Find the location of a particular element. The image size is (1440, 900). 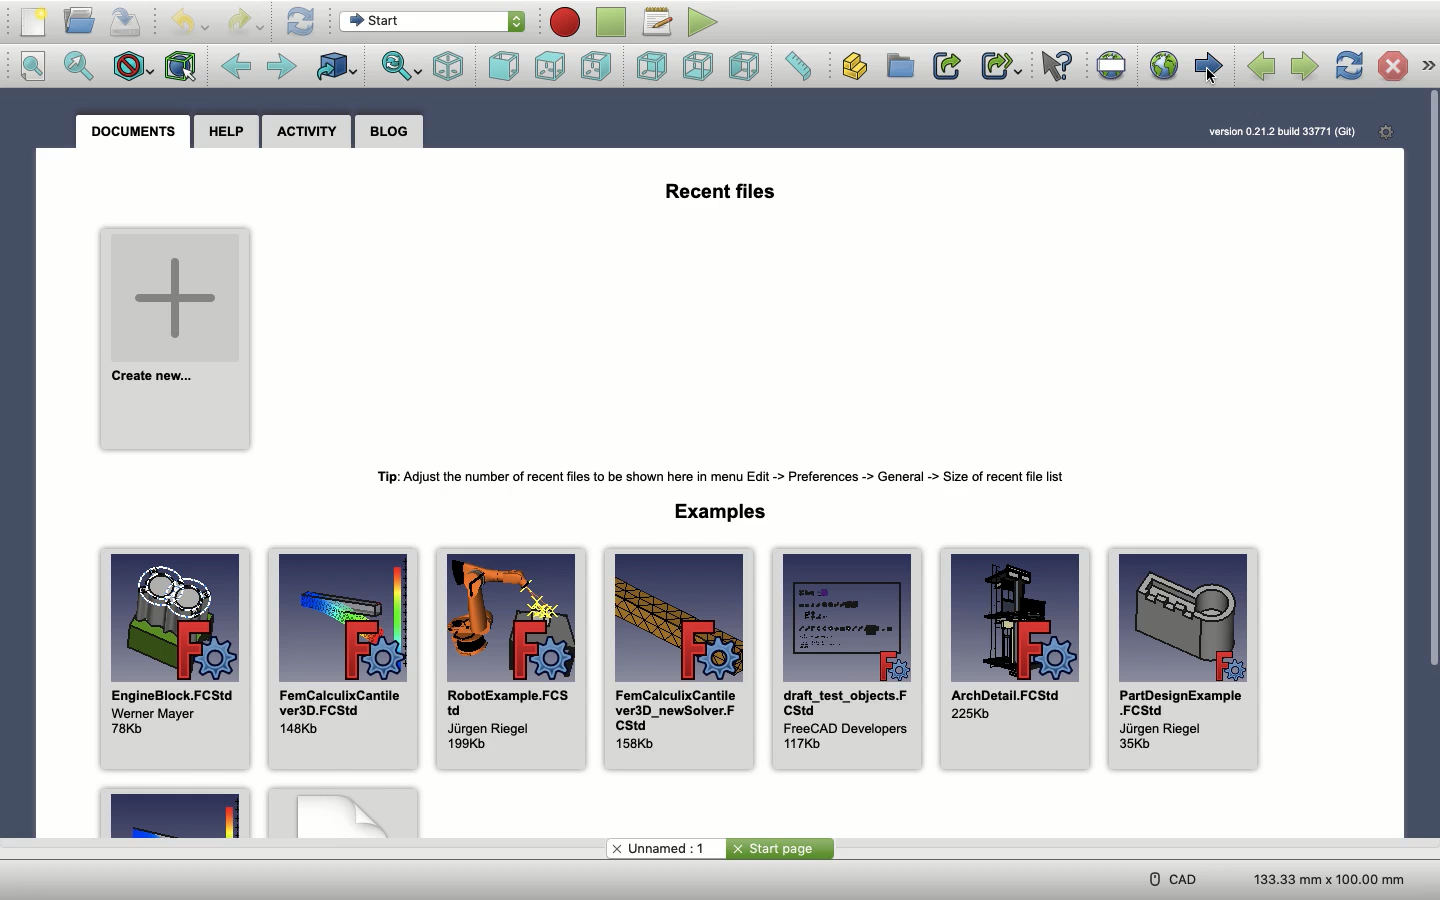

Switch between workbenches is located at coordinates (436, 23).